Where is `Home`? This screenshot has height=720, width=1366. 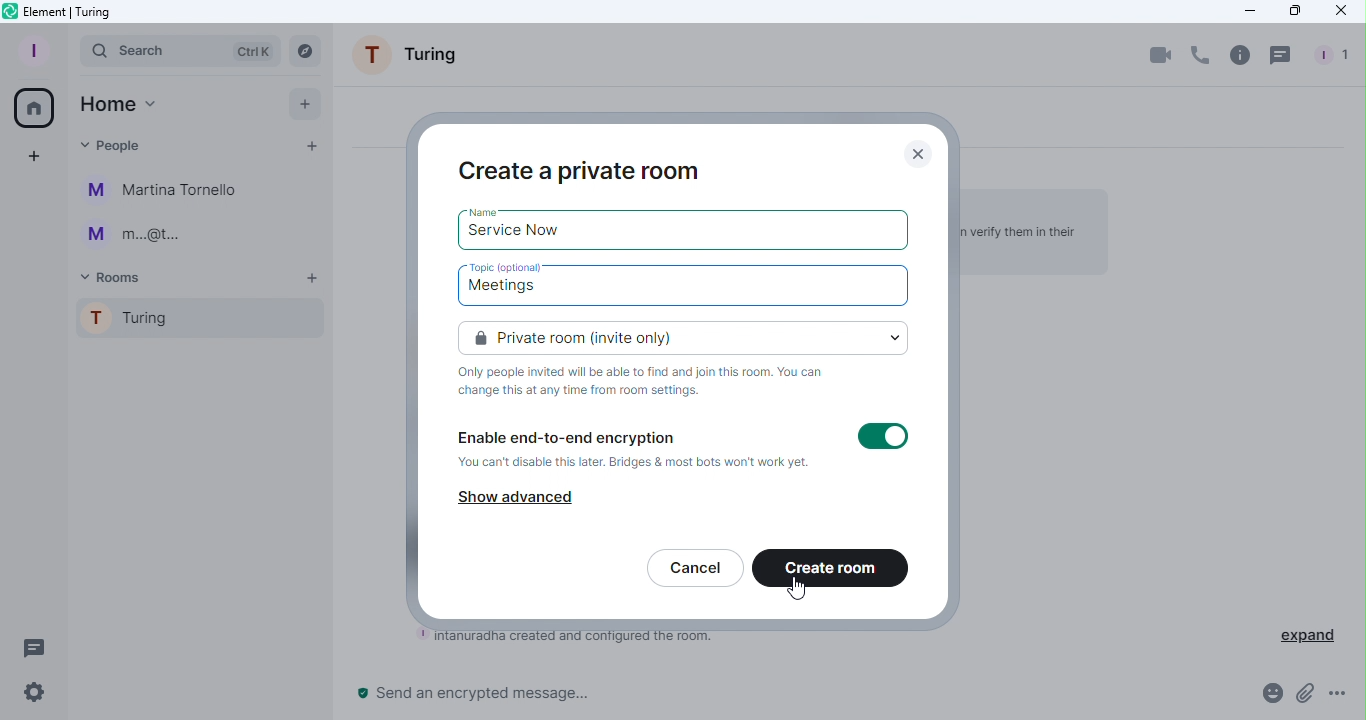 Home is located at coordinates (118, 104).